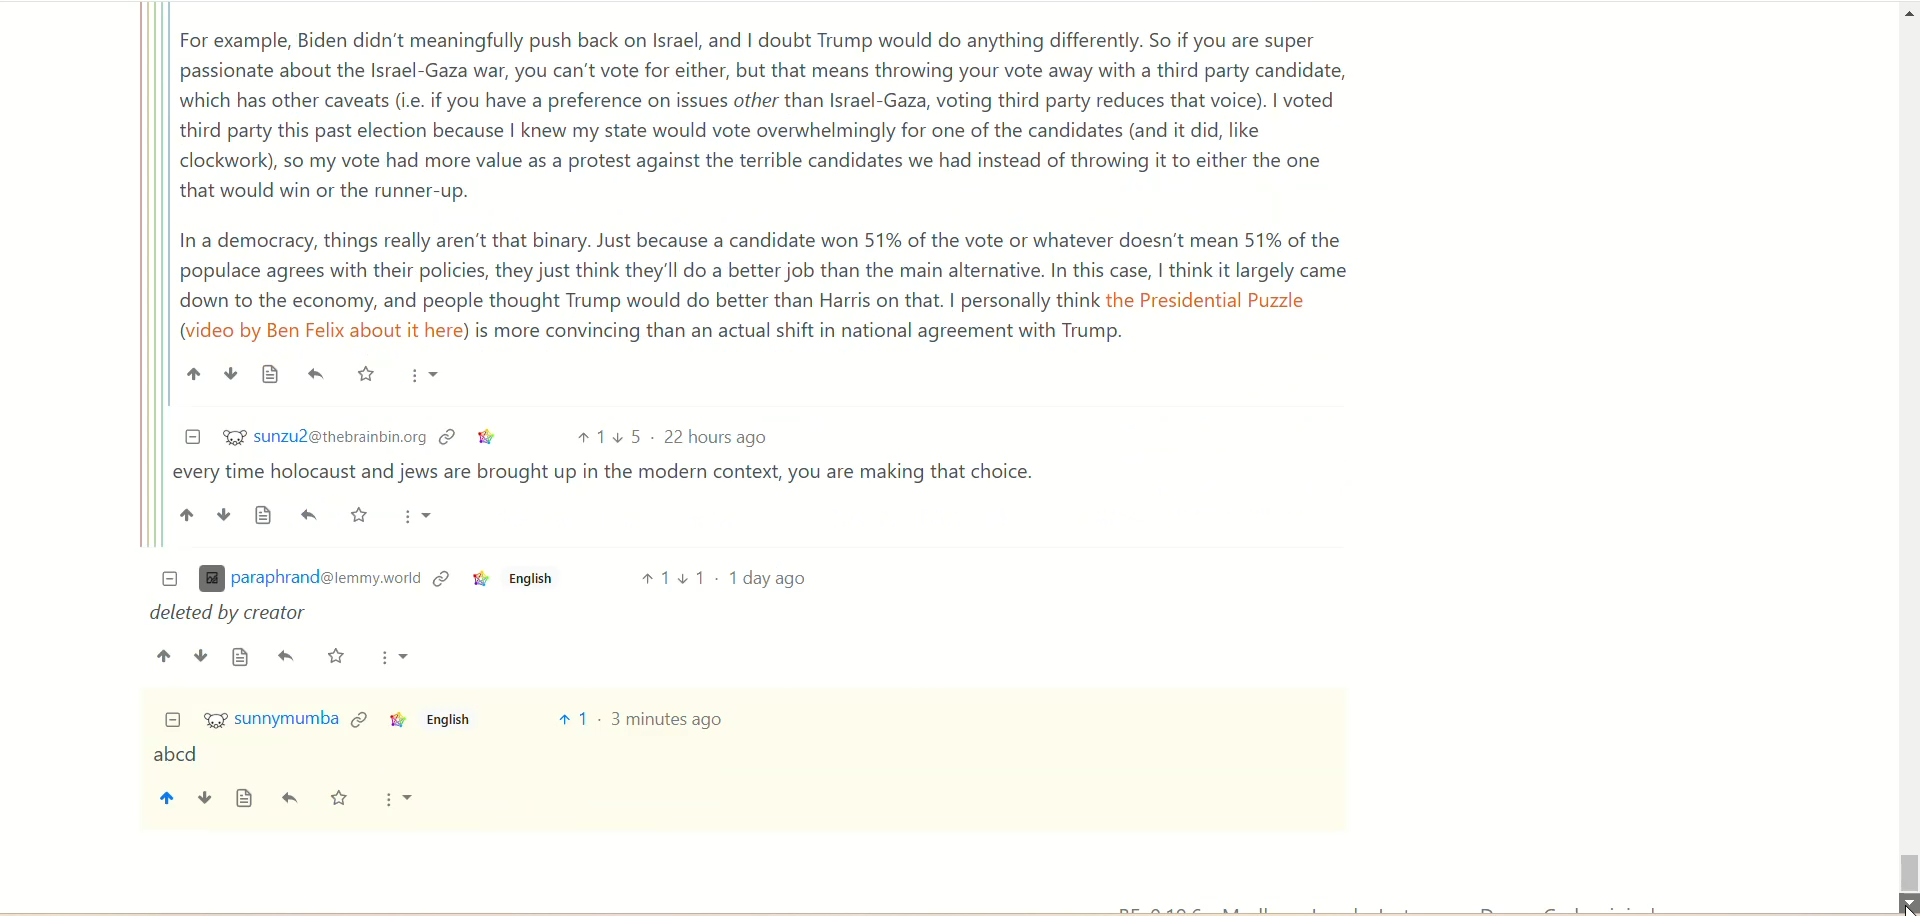 This screenshot has width=1920, height=916. Describe the element at coordinates (418, 517) in the screenshot. I see `More` at that location.